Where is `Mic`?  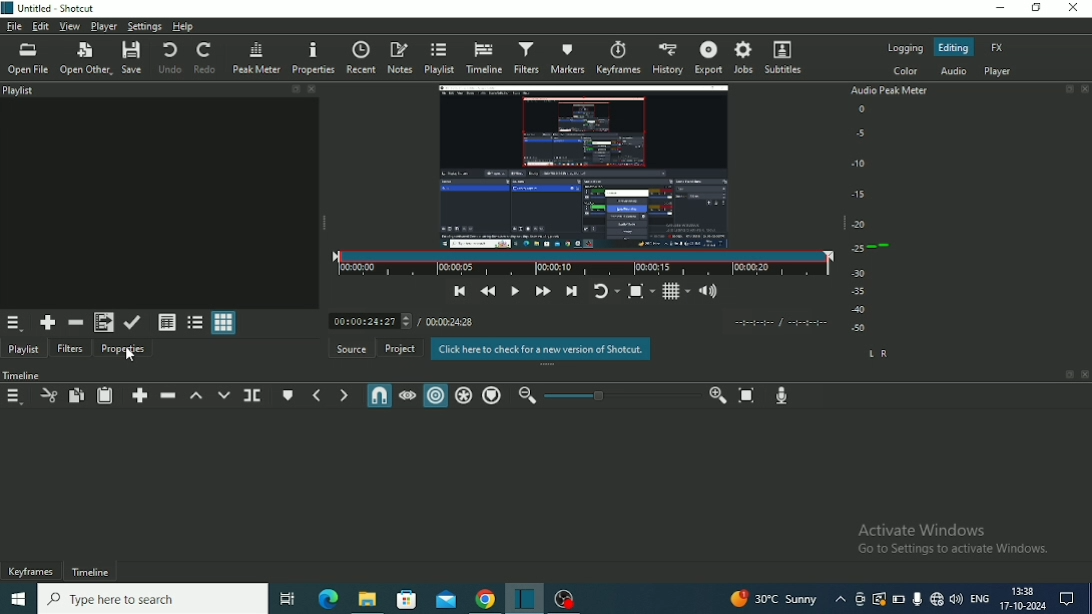 Mic is located at coordinates (917, 599).